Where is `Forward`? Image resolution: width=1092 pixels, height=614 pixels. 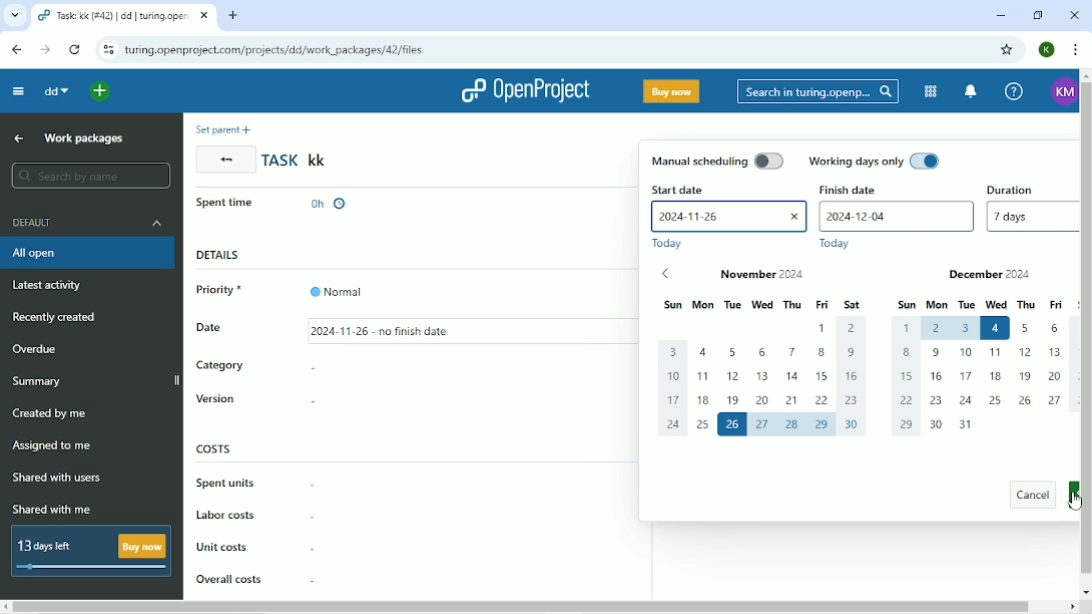 Forward is located at coordinates (46, 49).